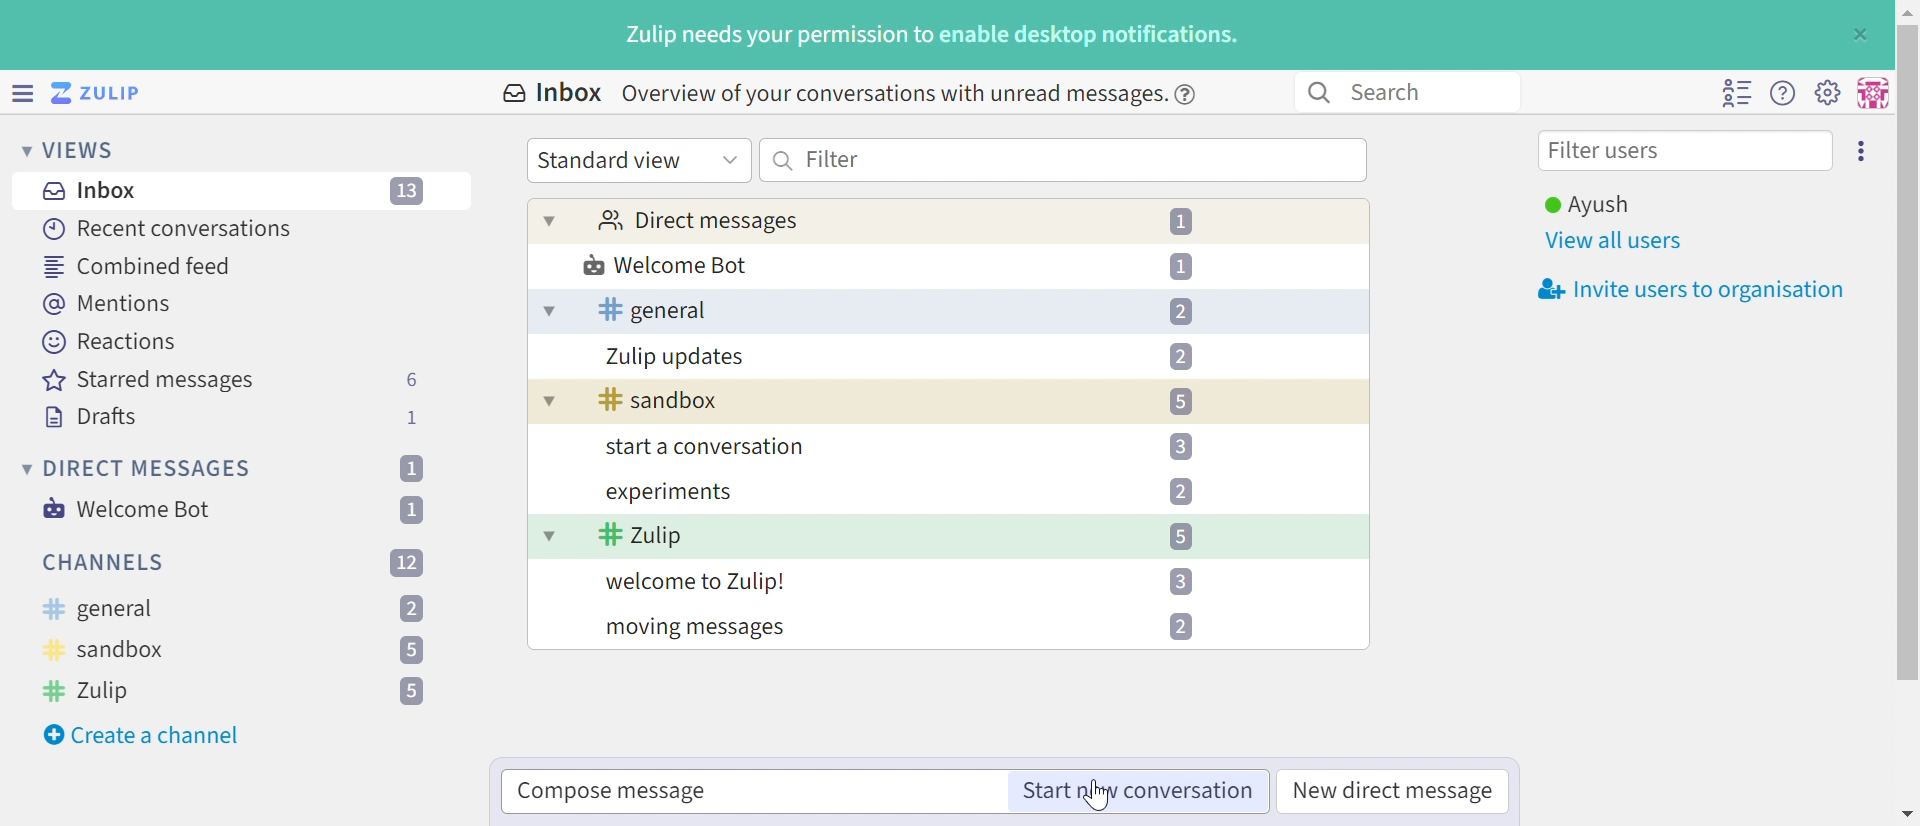 The height and width of the screenshot is (826, 1920). Describe the element at coordinates (409, 192) in the screenshot. I see `13` at that location.